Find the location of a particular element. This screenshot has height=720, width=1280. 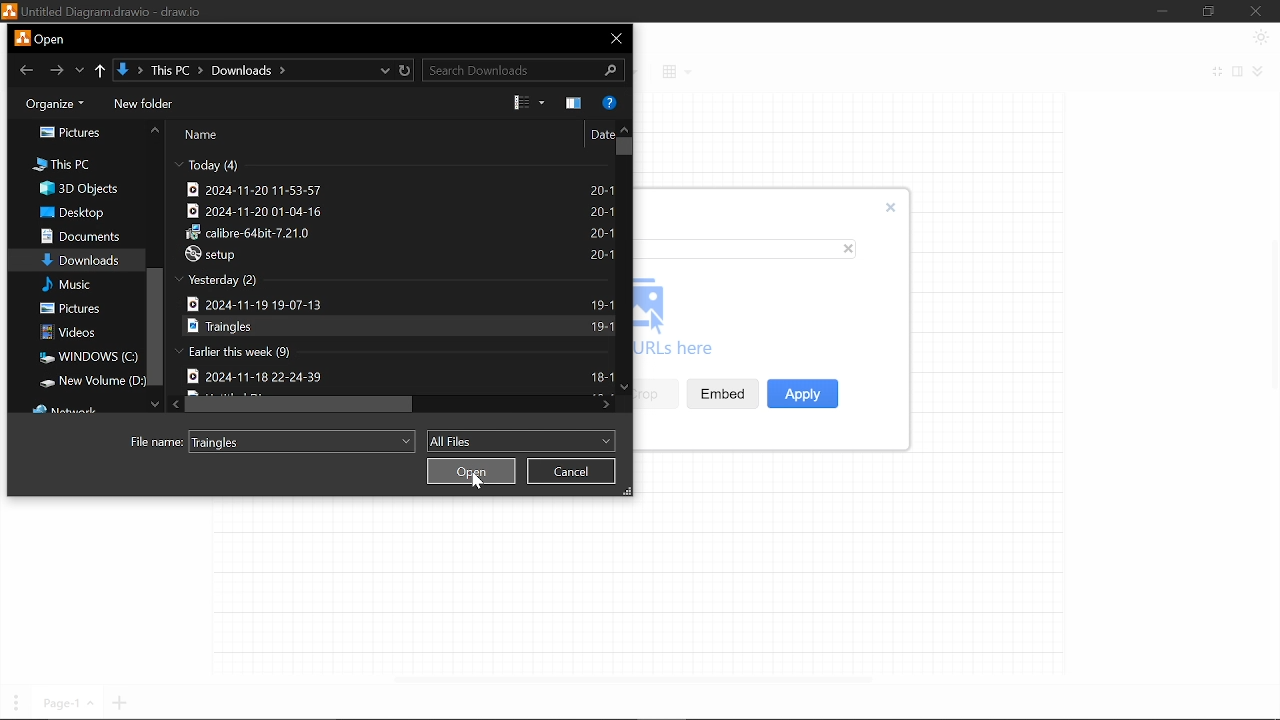

Up to is located at coordinates (100, 71).